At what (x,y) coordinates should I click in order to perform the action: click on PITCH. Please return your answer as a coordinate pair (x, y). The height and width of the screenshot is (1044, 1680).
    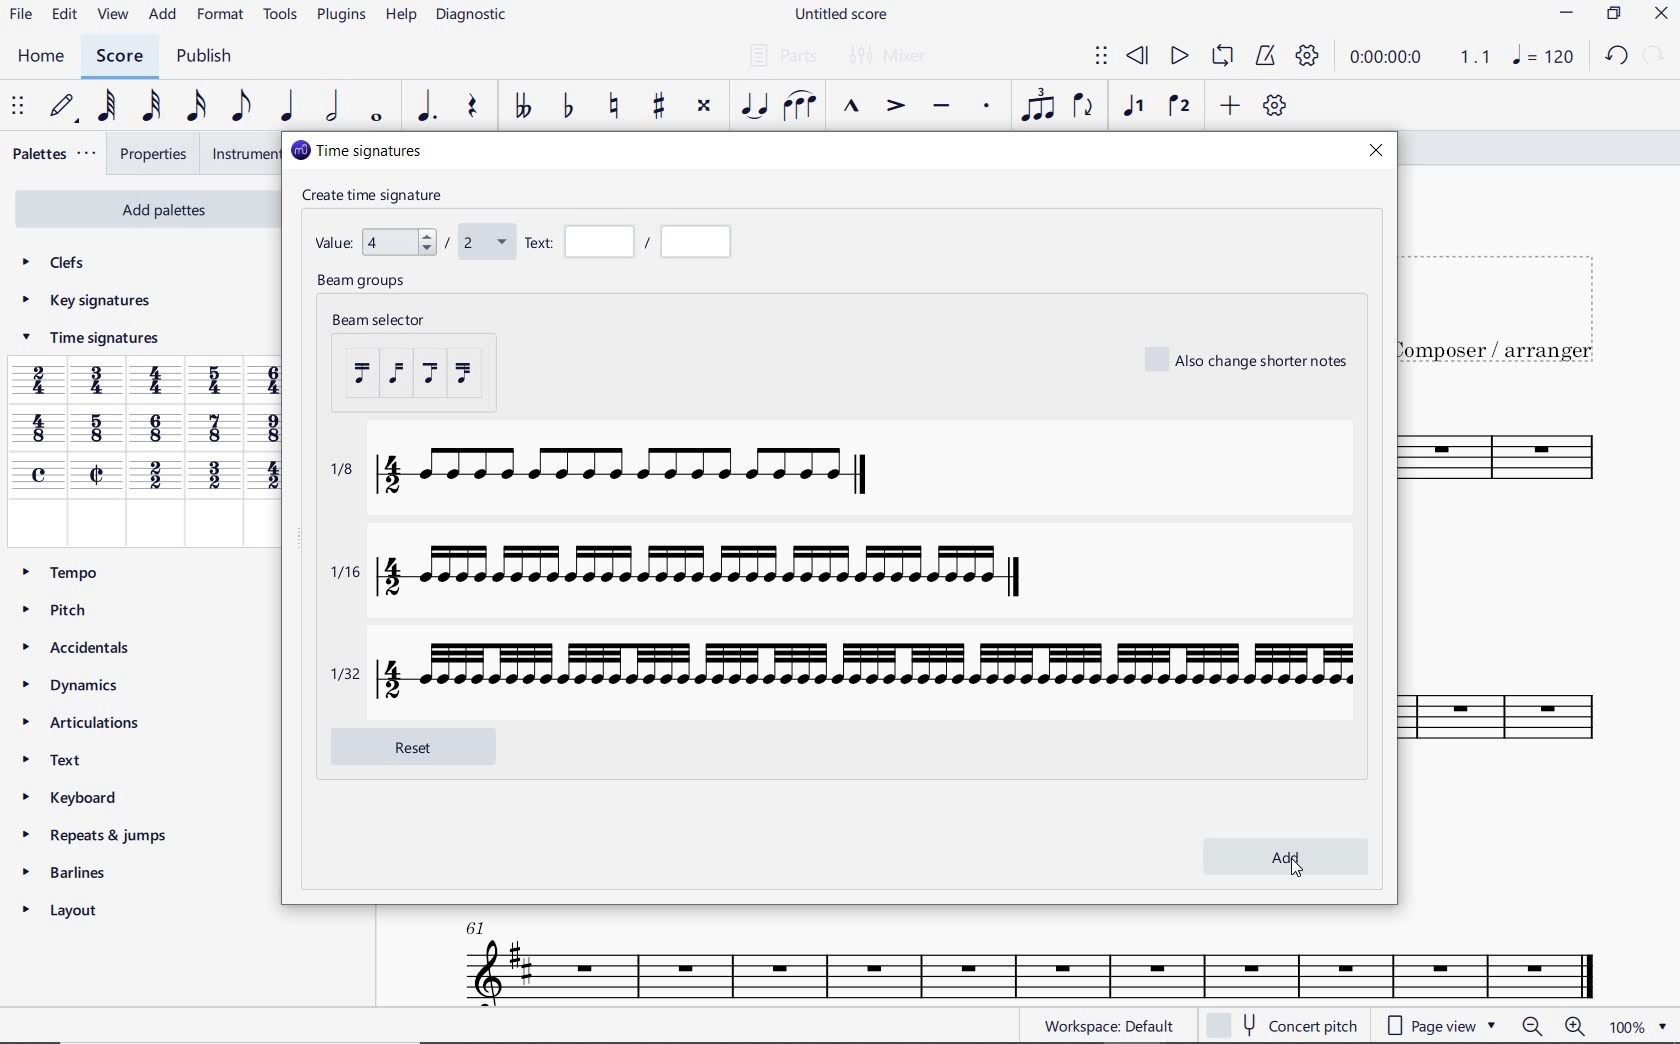
    Looking at the image, I should click on (61, 611).